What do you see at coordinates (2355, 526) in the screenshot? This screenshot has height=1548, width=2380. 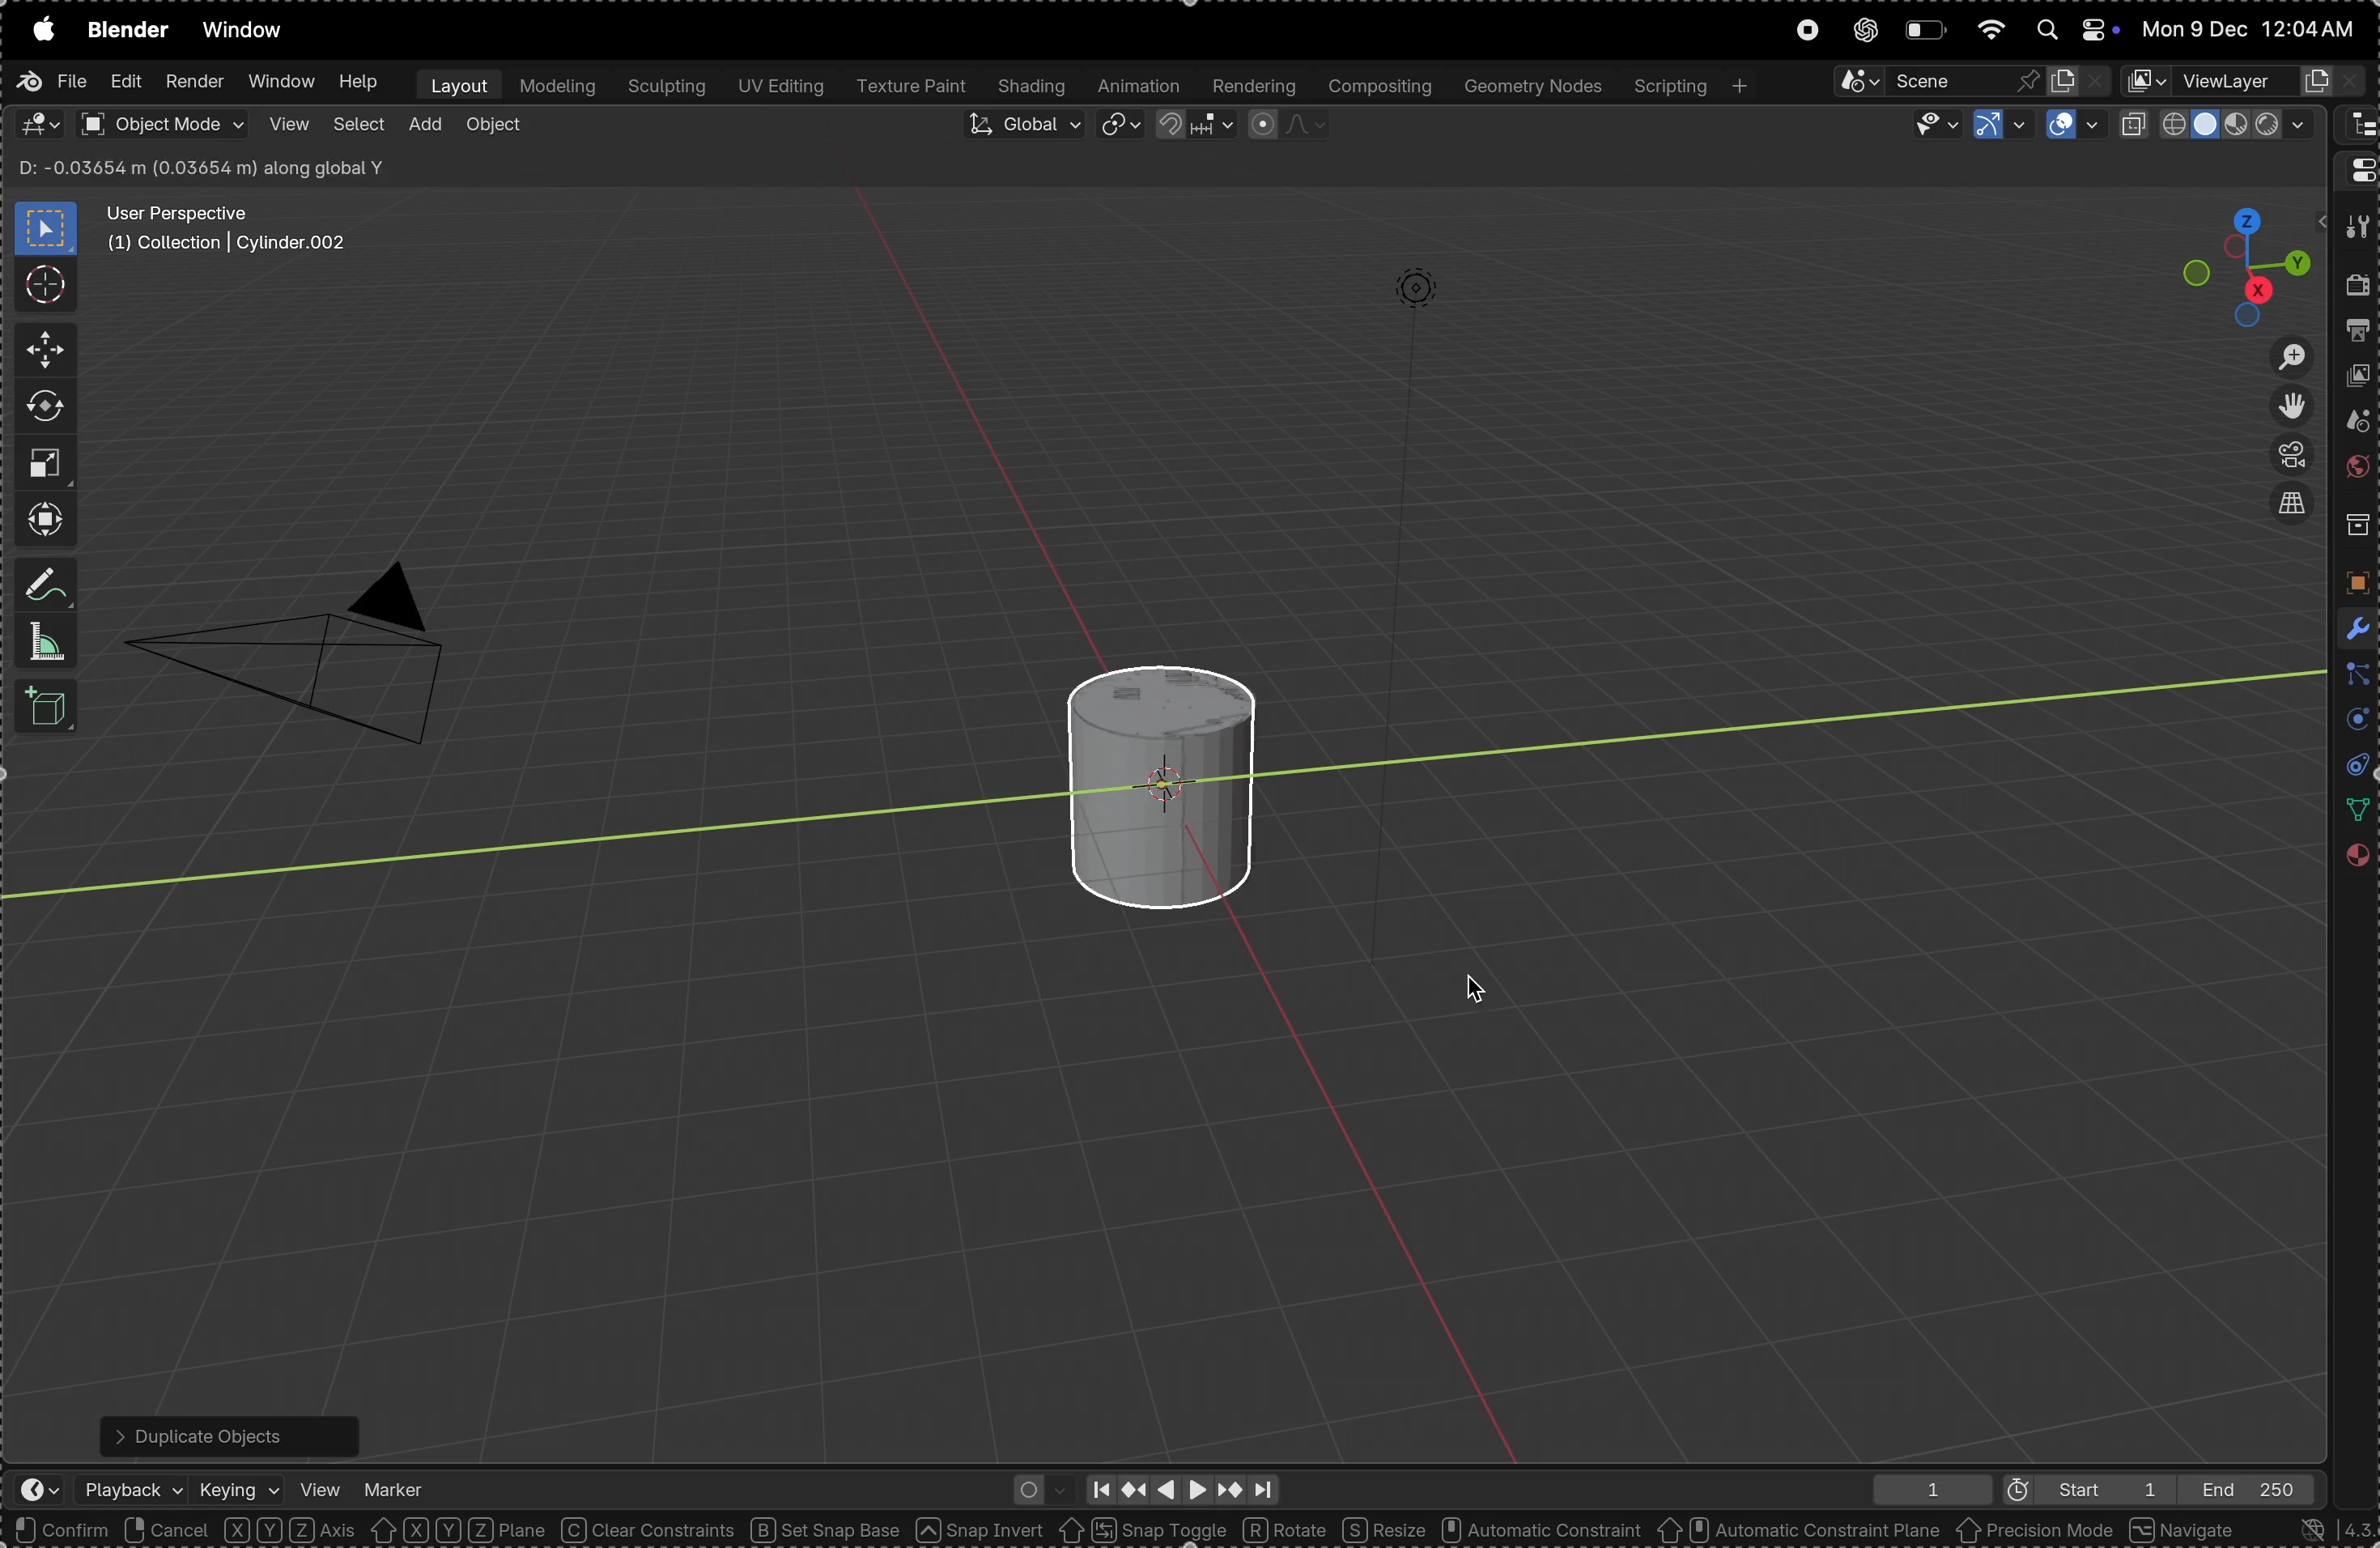 I see `collections` at bounding box center [2355, 526].